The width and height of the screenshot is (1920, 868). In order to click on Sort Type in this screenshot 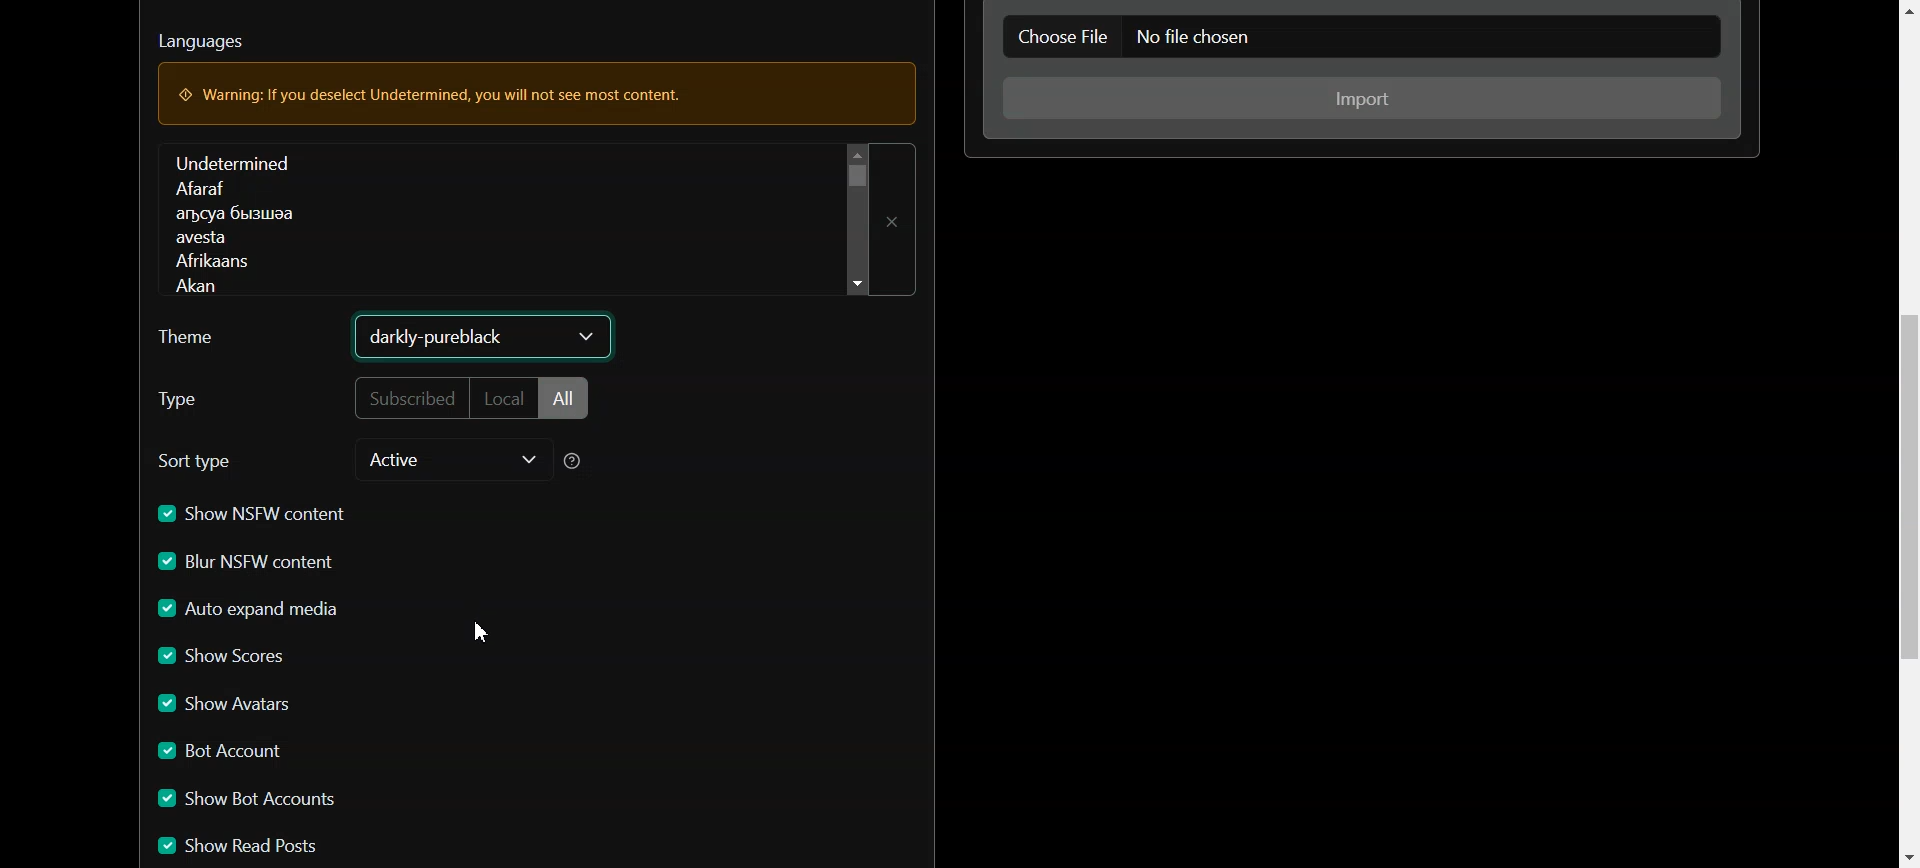, I will do `click(202, 461)`.